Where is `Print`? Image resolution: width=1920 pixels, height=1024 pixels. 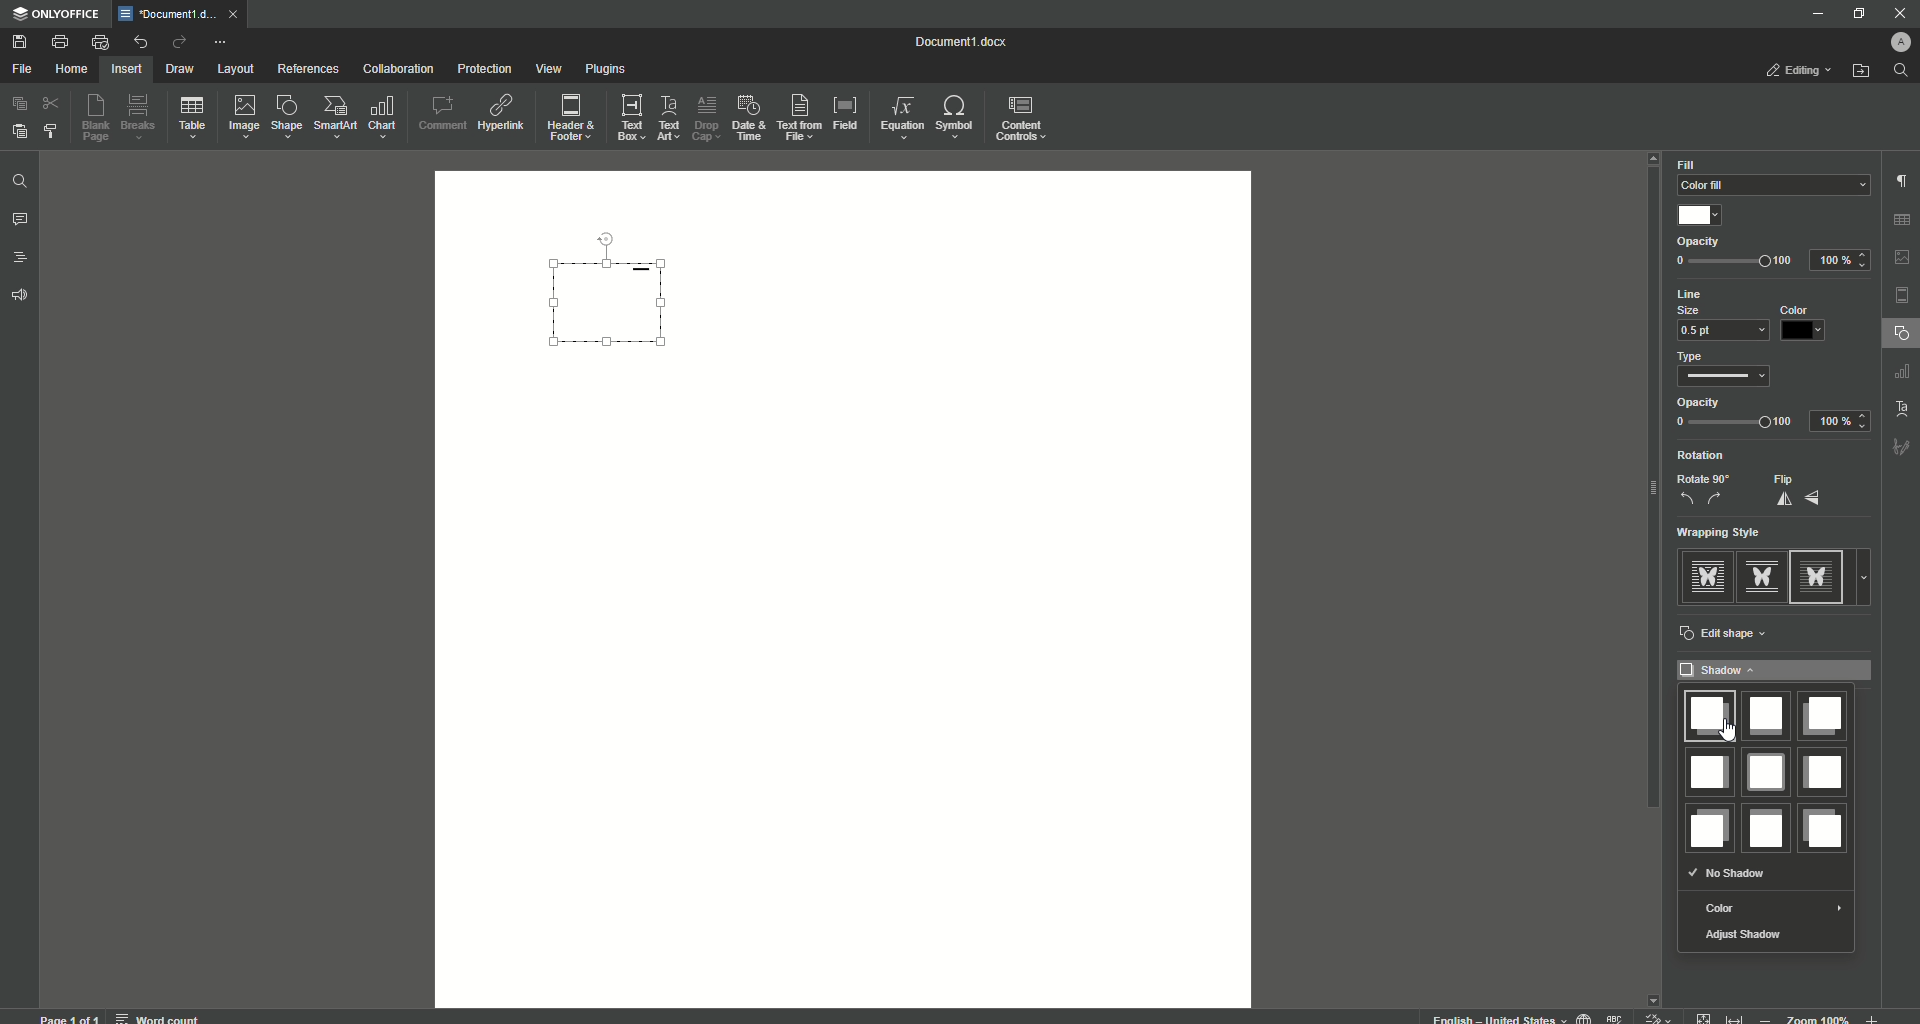 Print is located at coordinates (59, 42).